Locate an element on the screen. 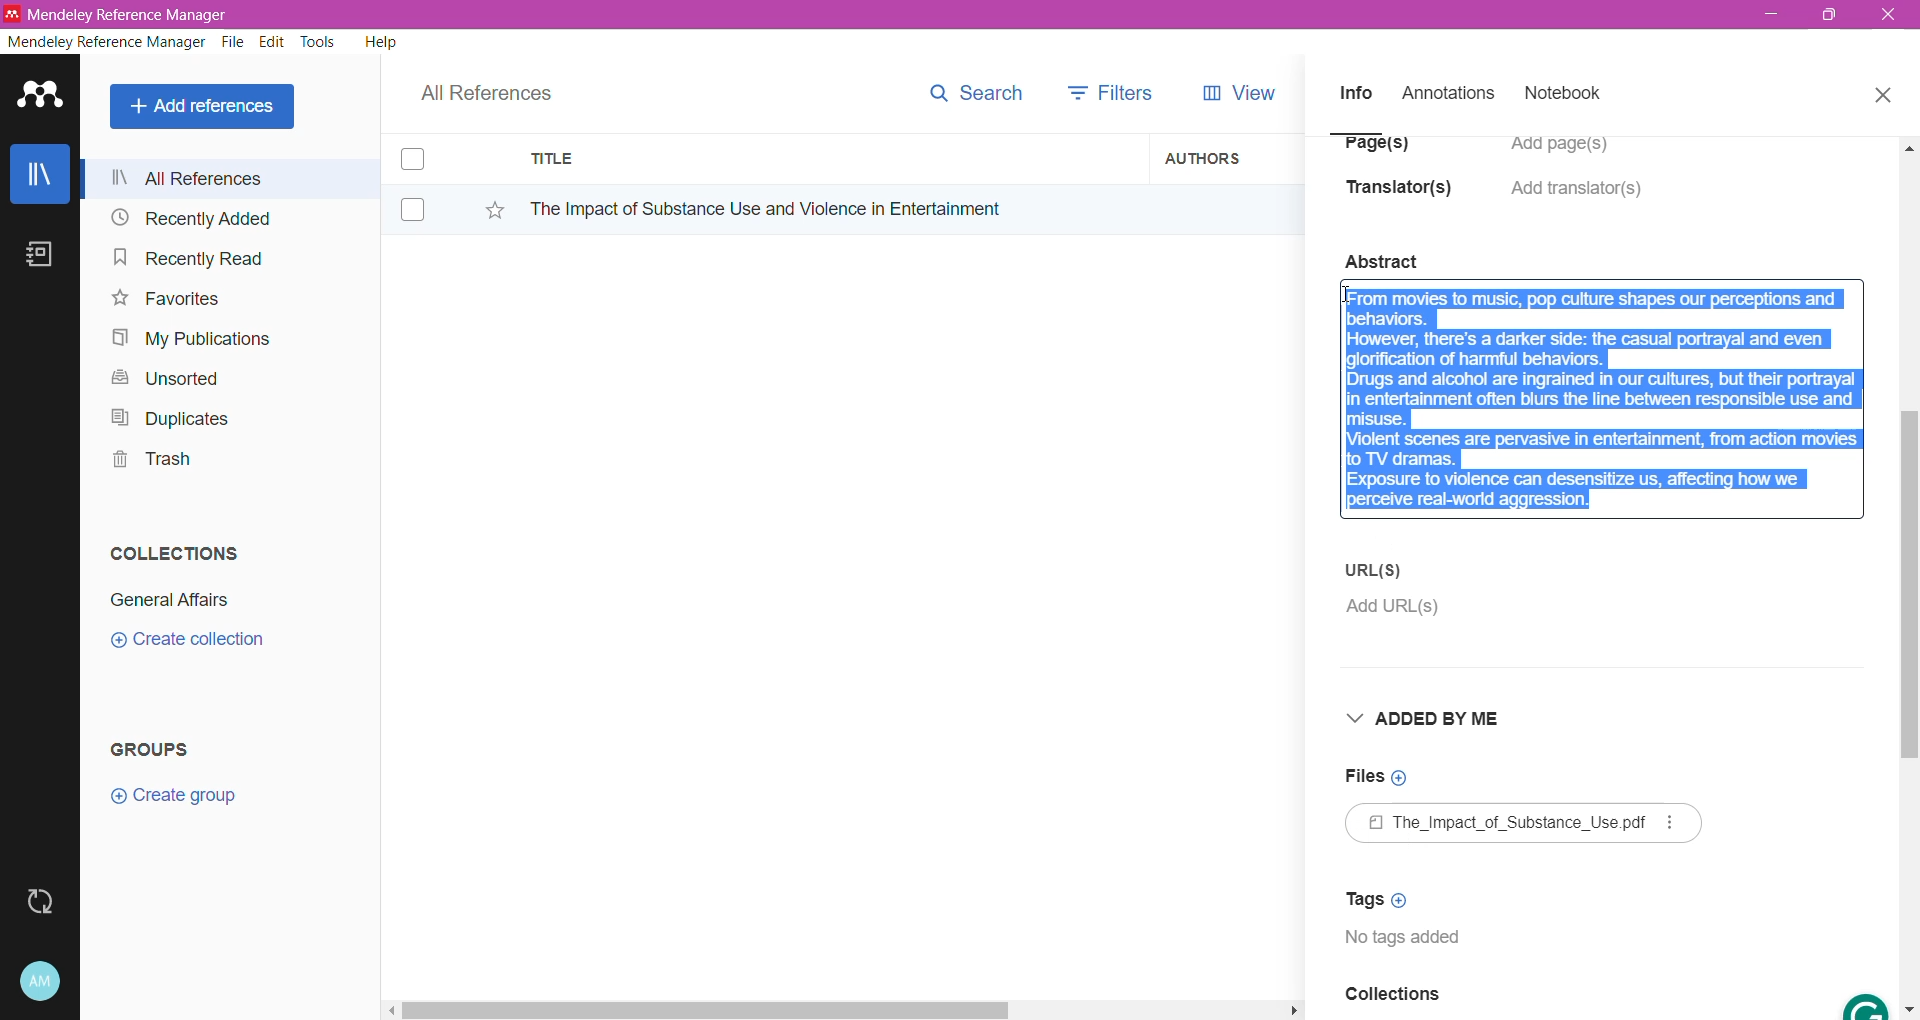  Help is located at coordinates (379, 41).